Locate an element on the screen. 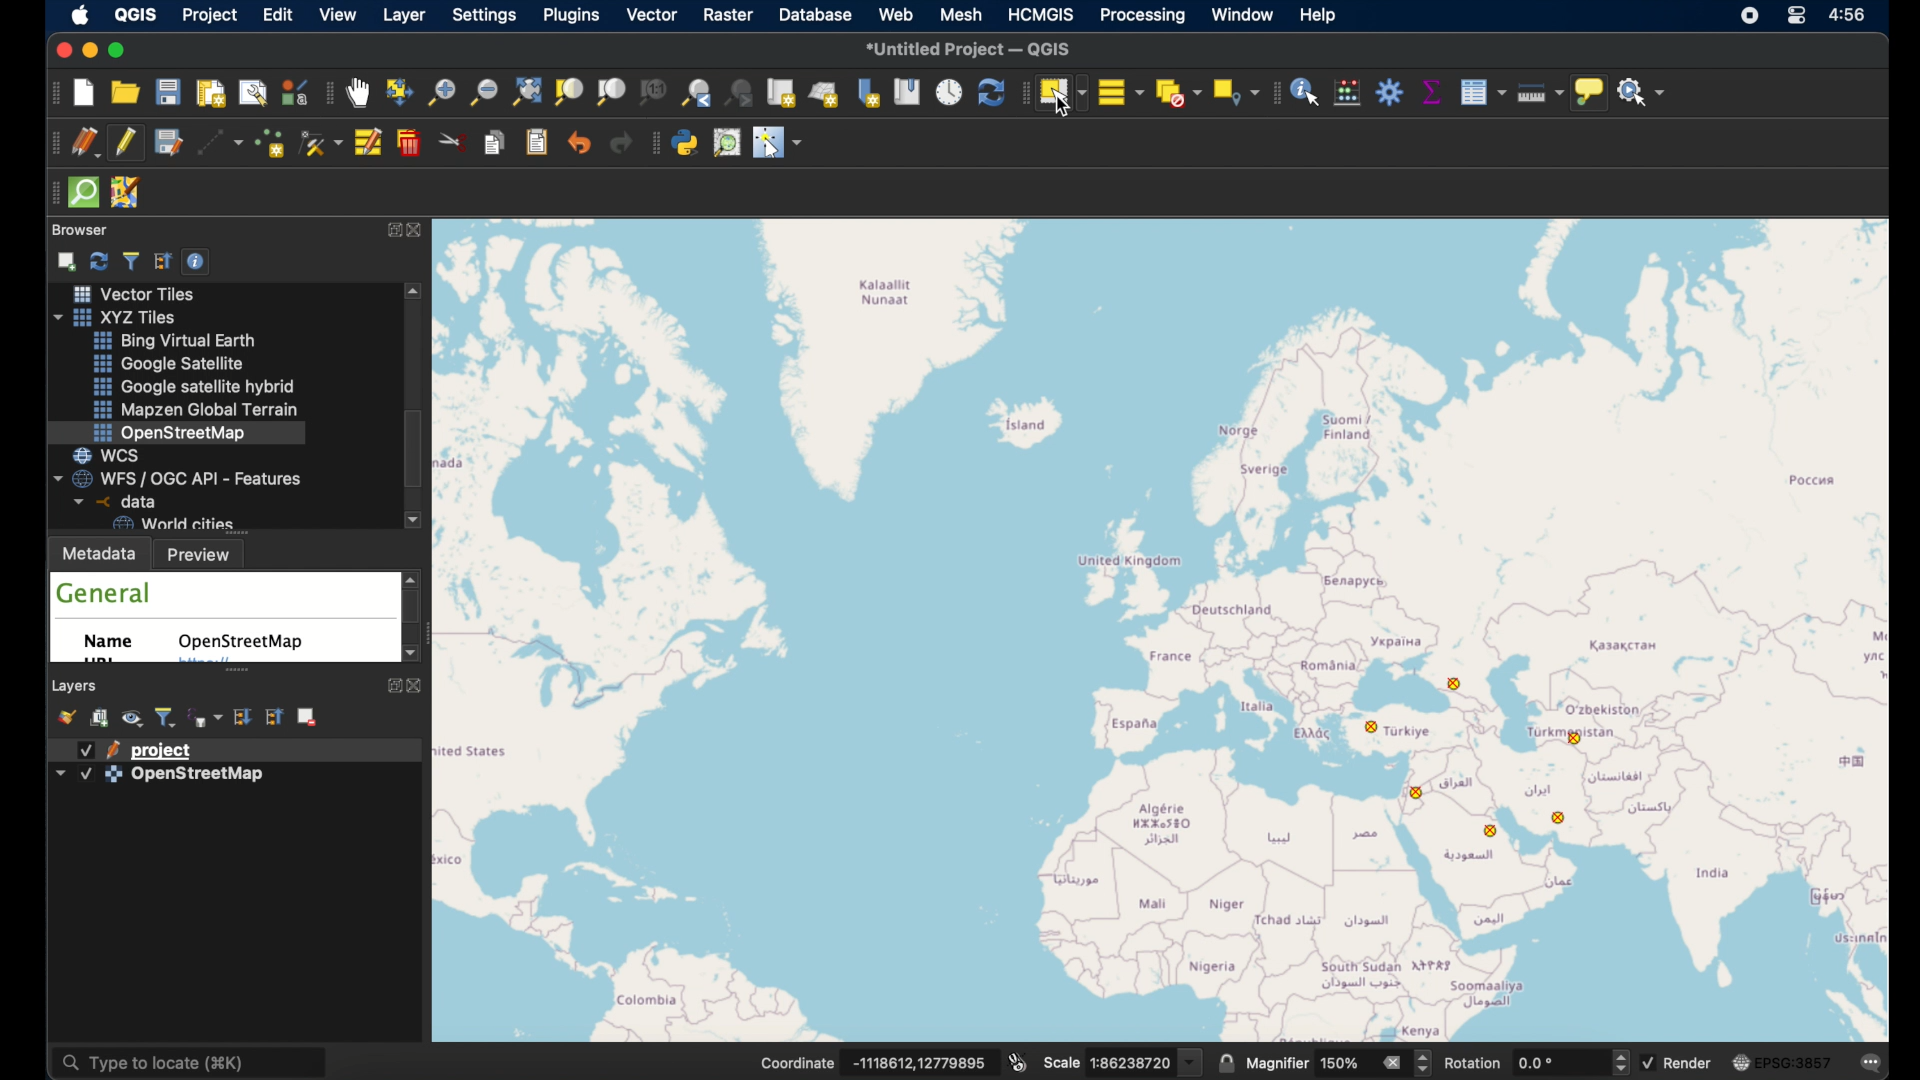 This screenshot has height=1080, width=1920. vertex tool is located at coordinates (321, 142).